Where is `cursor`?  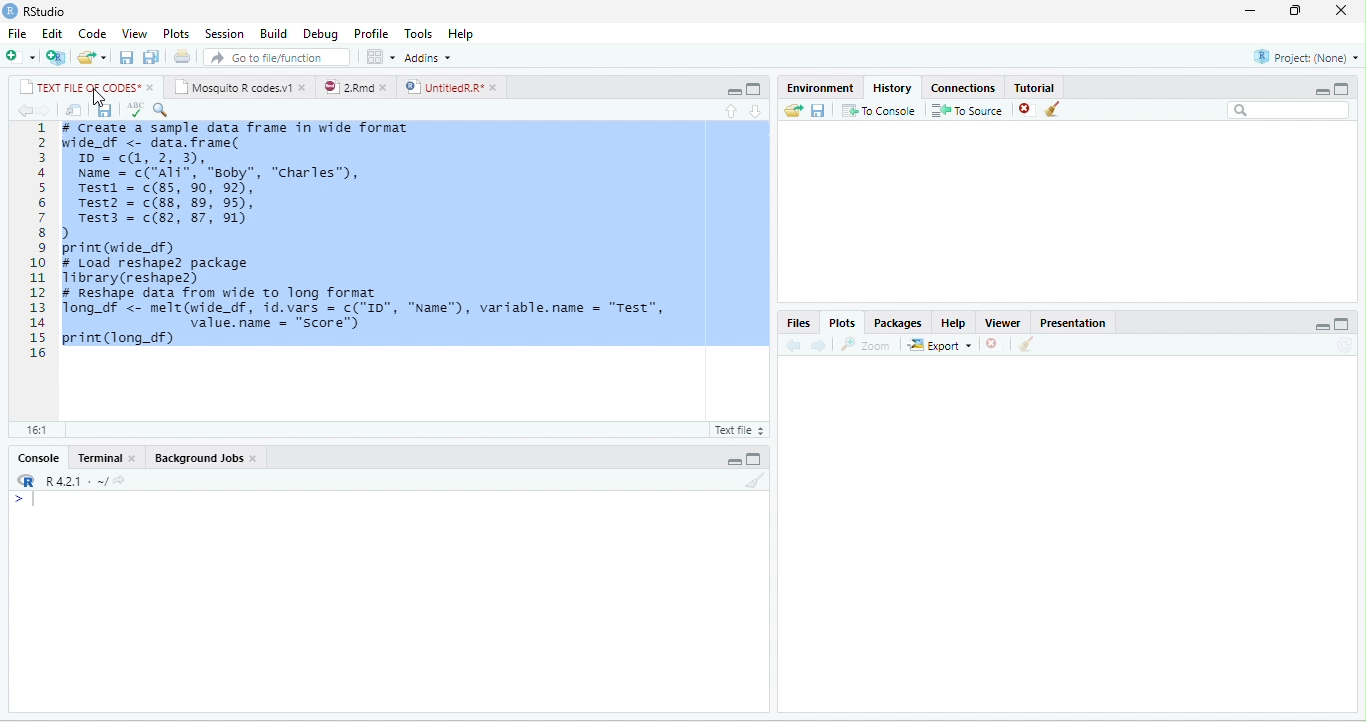
cursor is located at coordinates (99, 97).